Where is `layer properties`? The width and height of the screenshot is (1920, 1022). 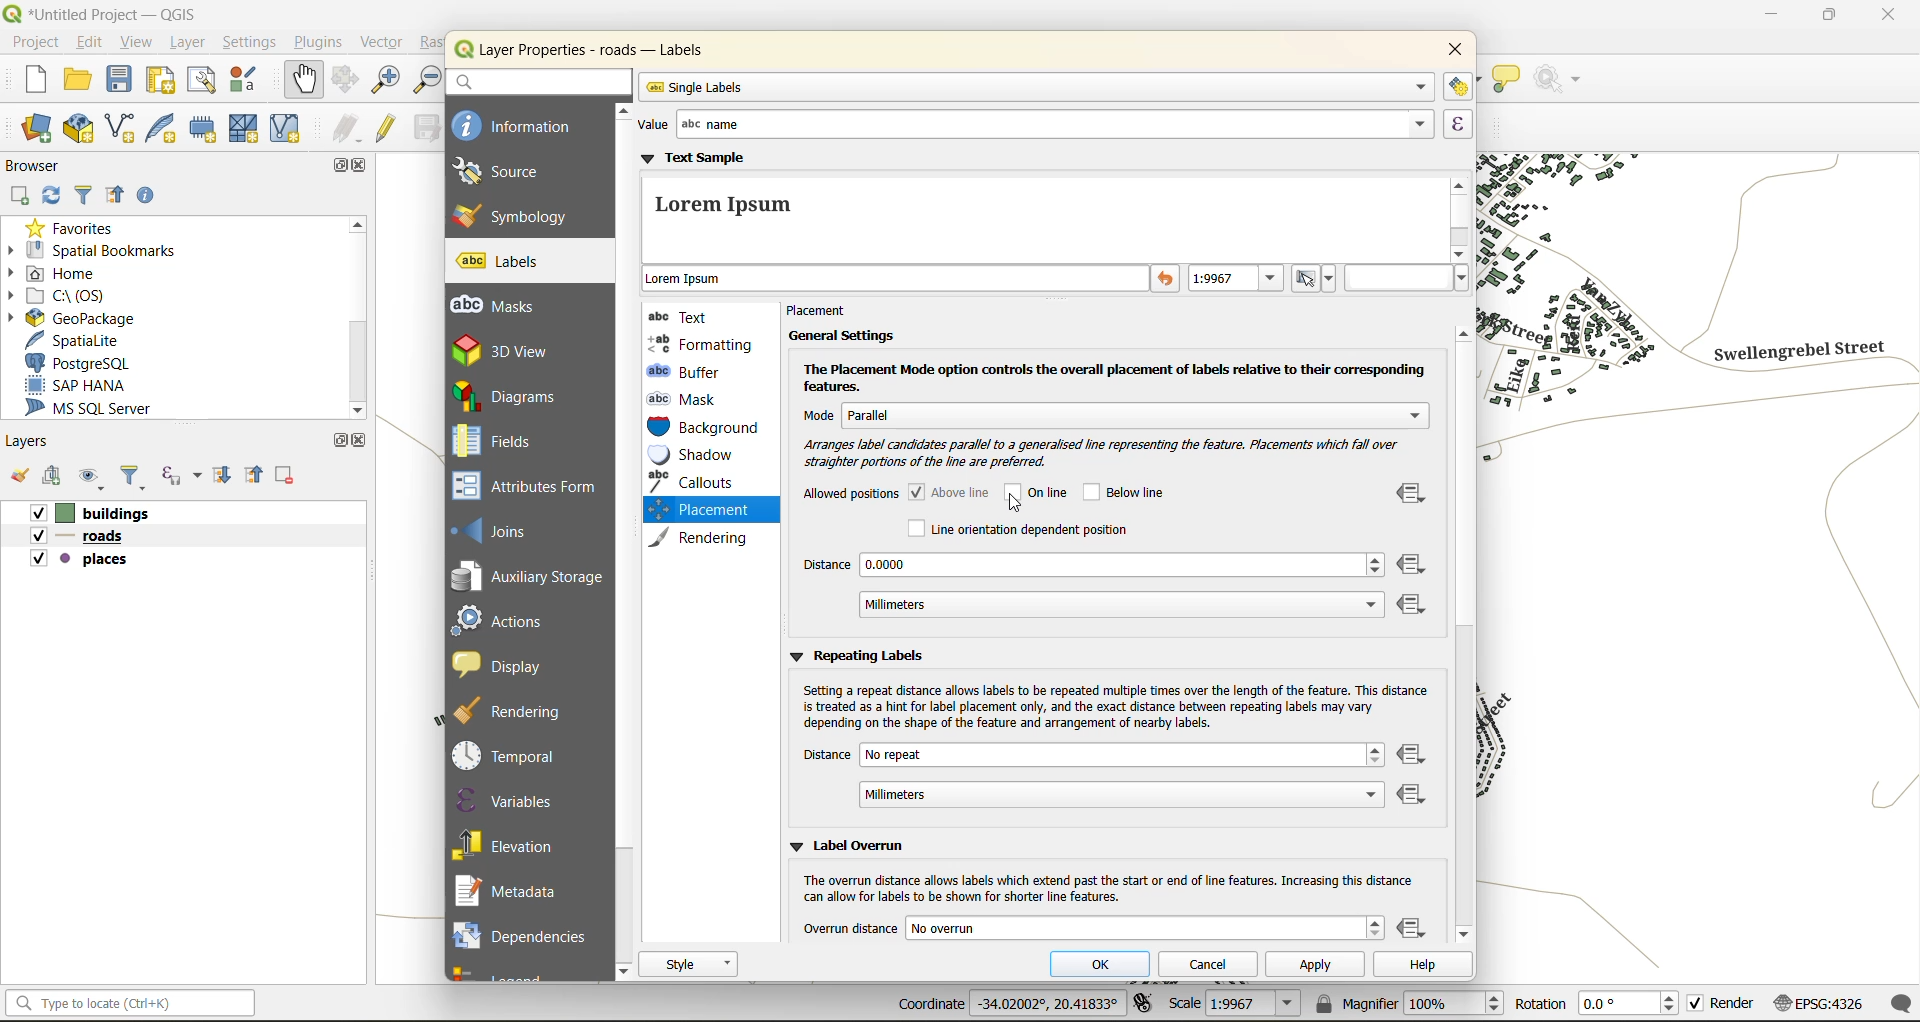 layer properties is located at coordinates (599, 50).